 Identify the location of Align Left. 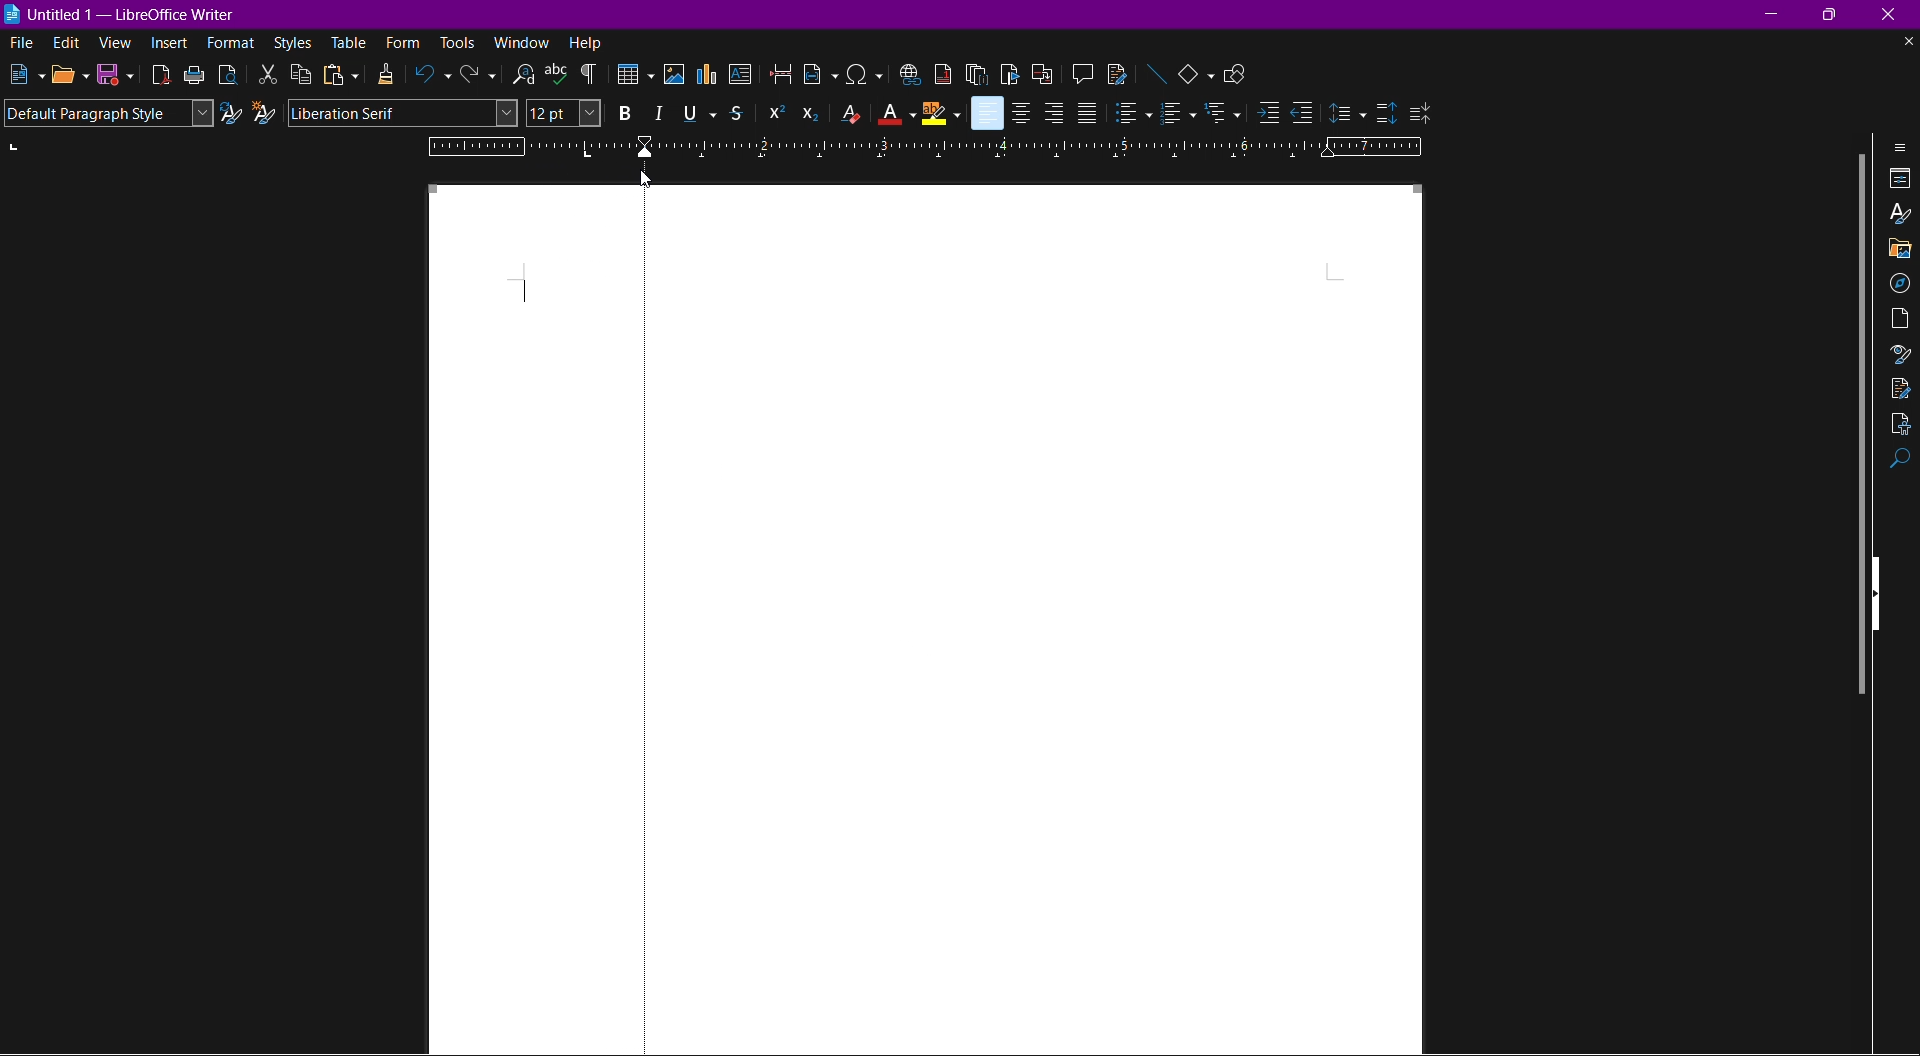
(986, 113).